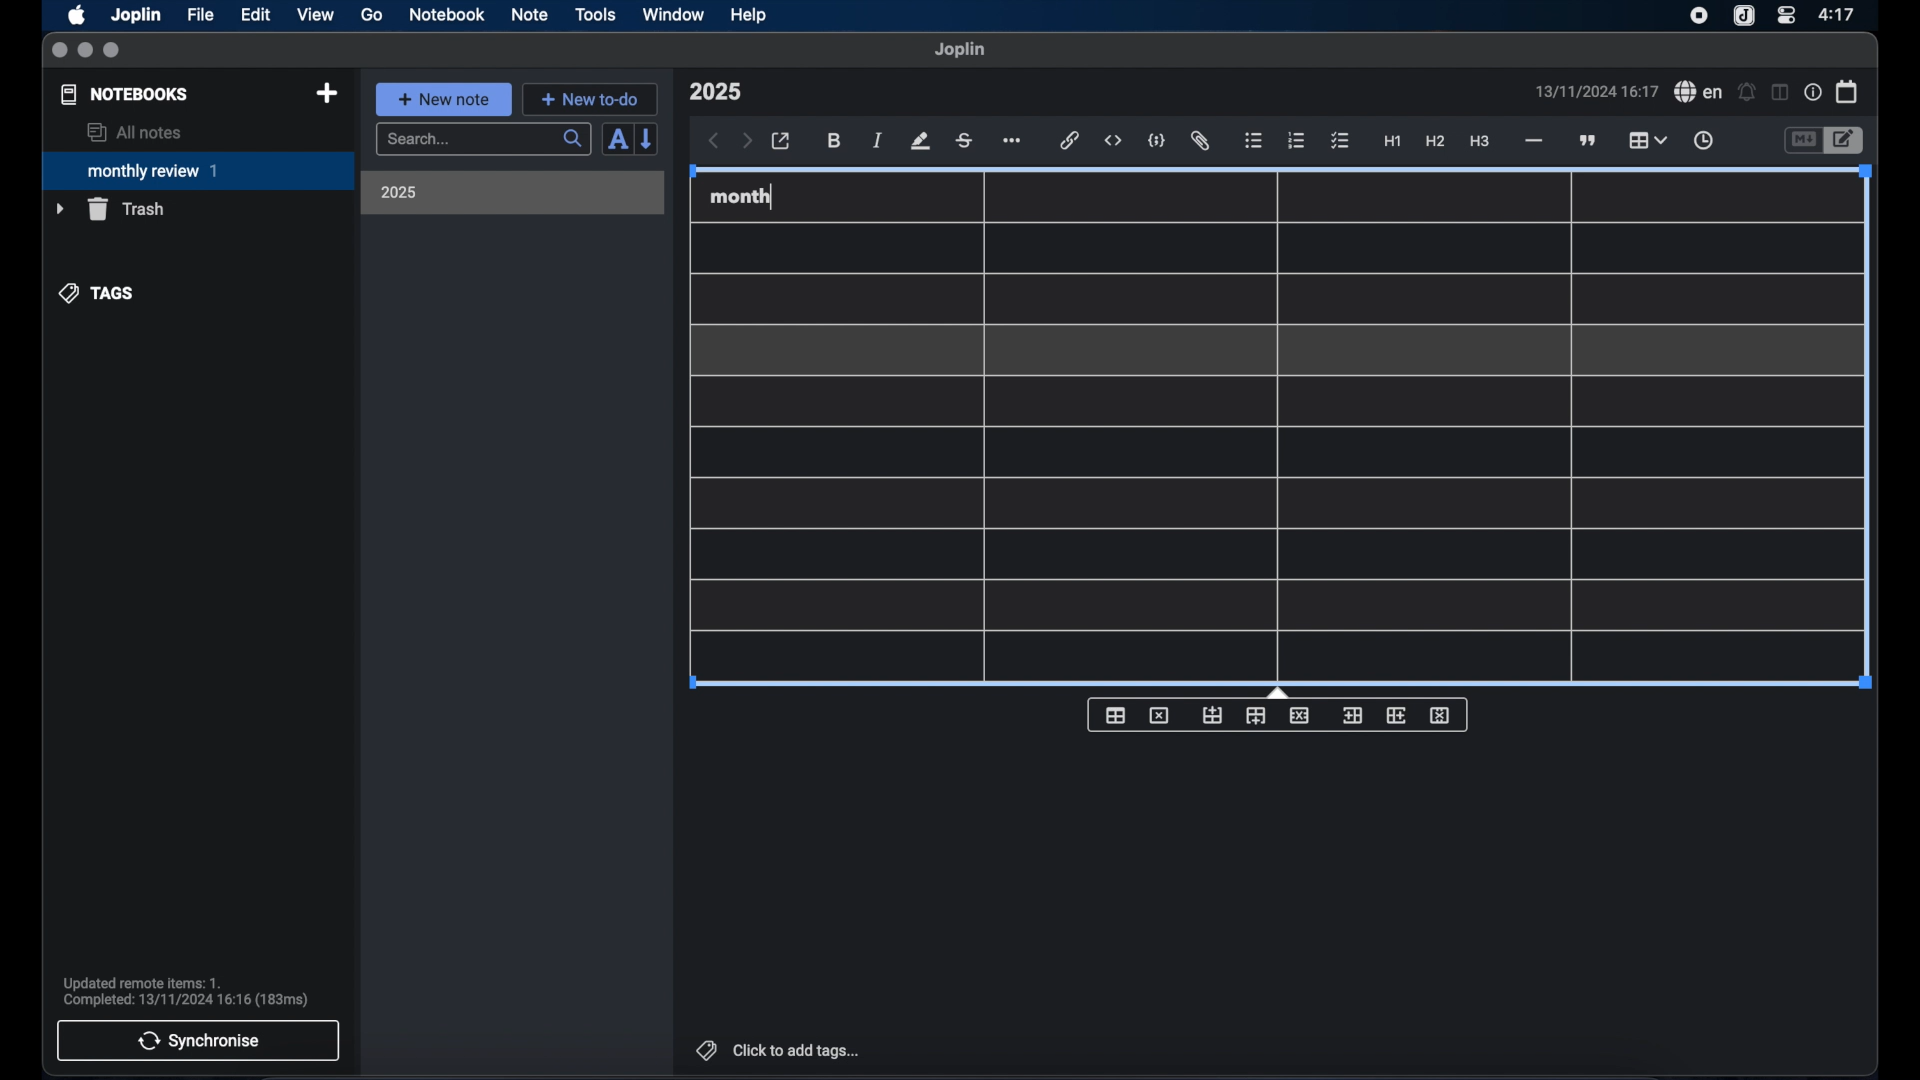  I want to click on delete column, so click(1441, 716).